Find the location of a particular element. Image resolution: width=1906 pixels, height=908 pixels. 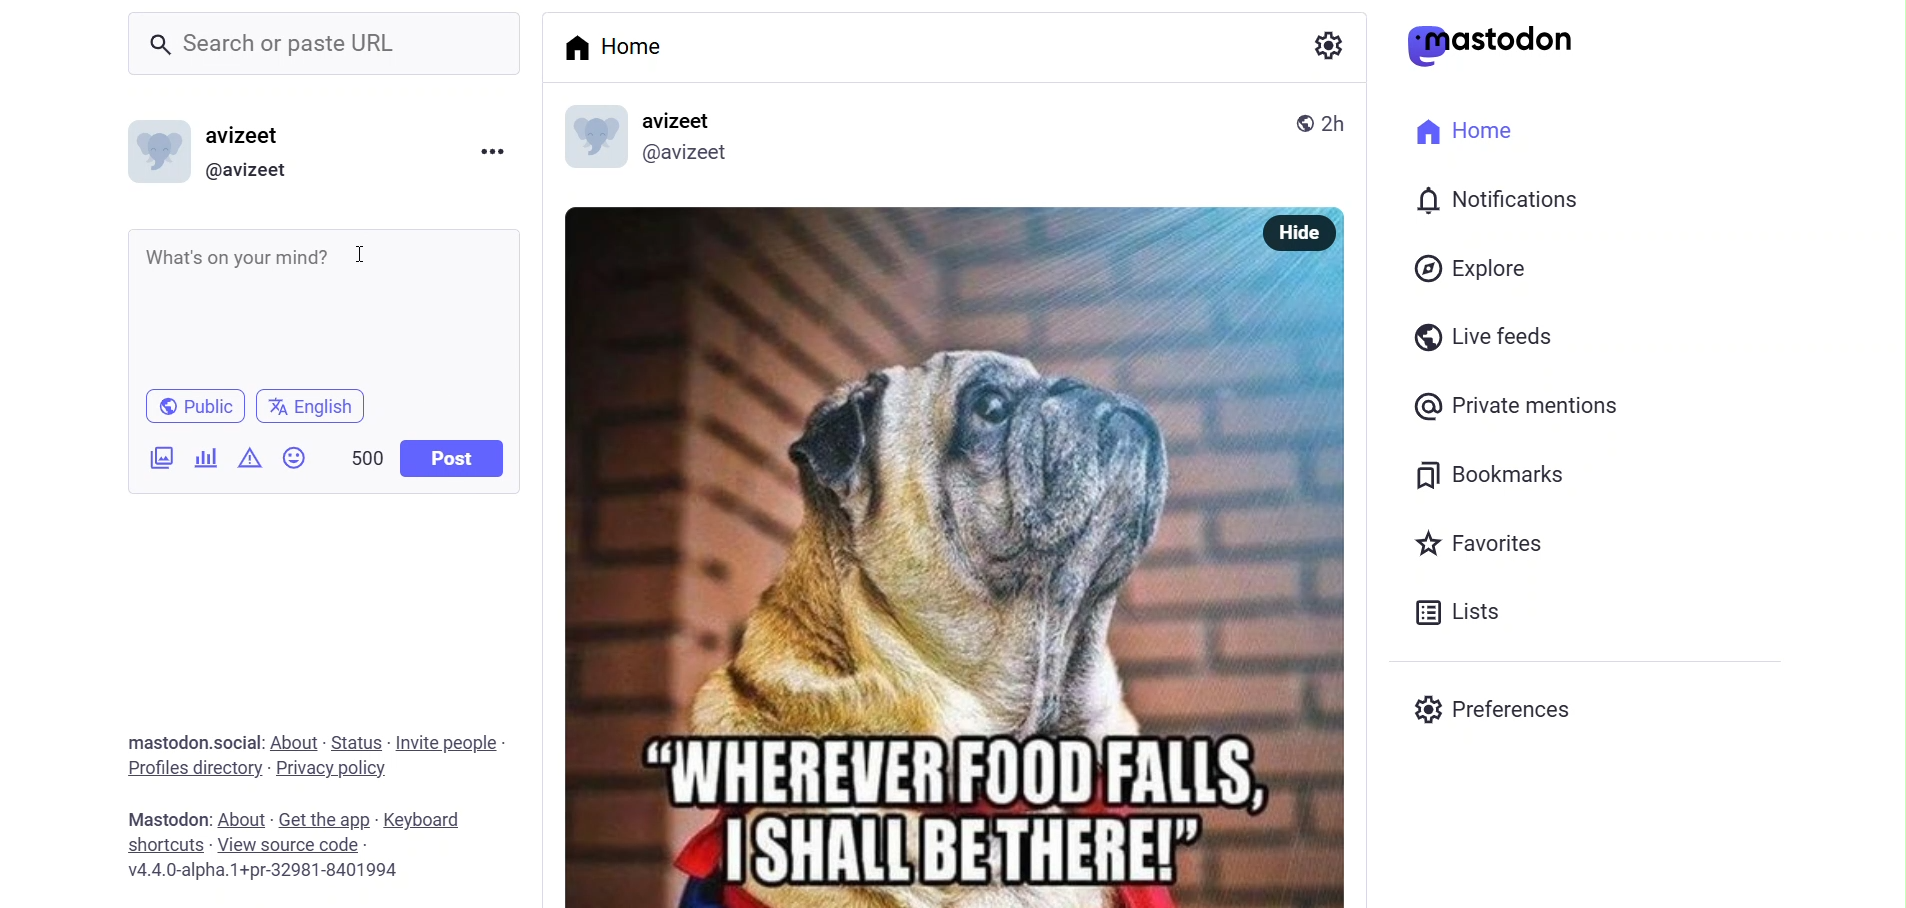

content warning is located at coordinates (250, 459).